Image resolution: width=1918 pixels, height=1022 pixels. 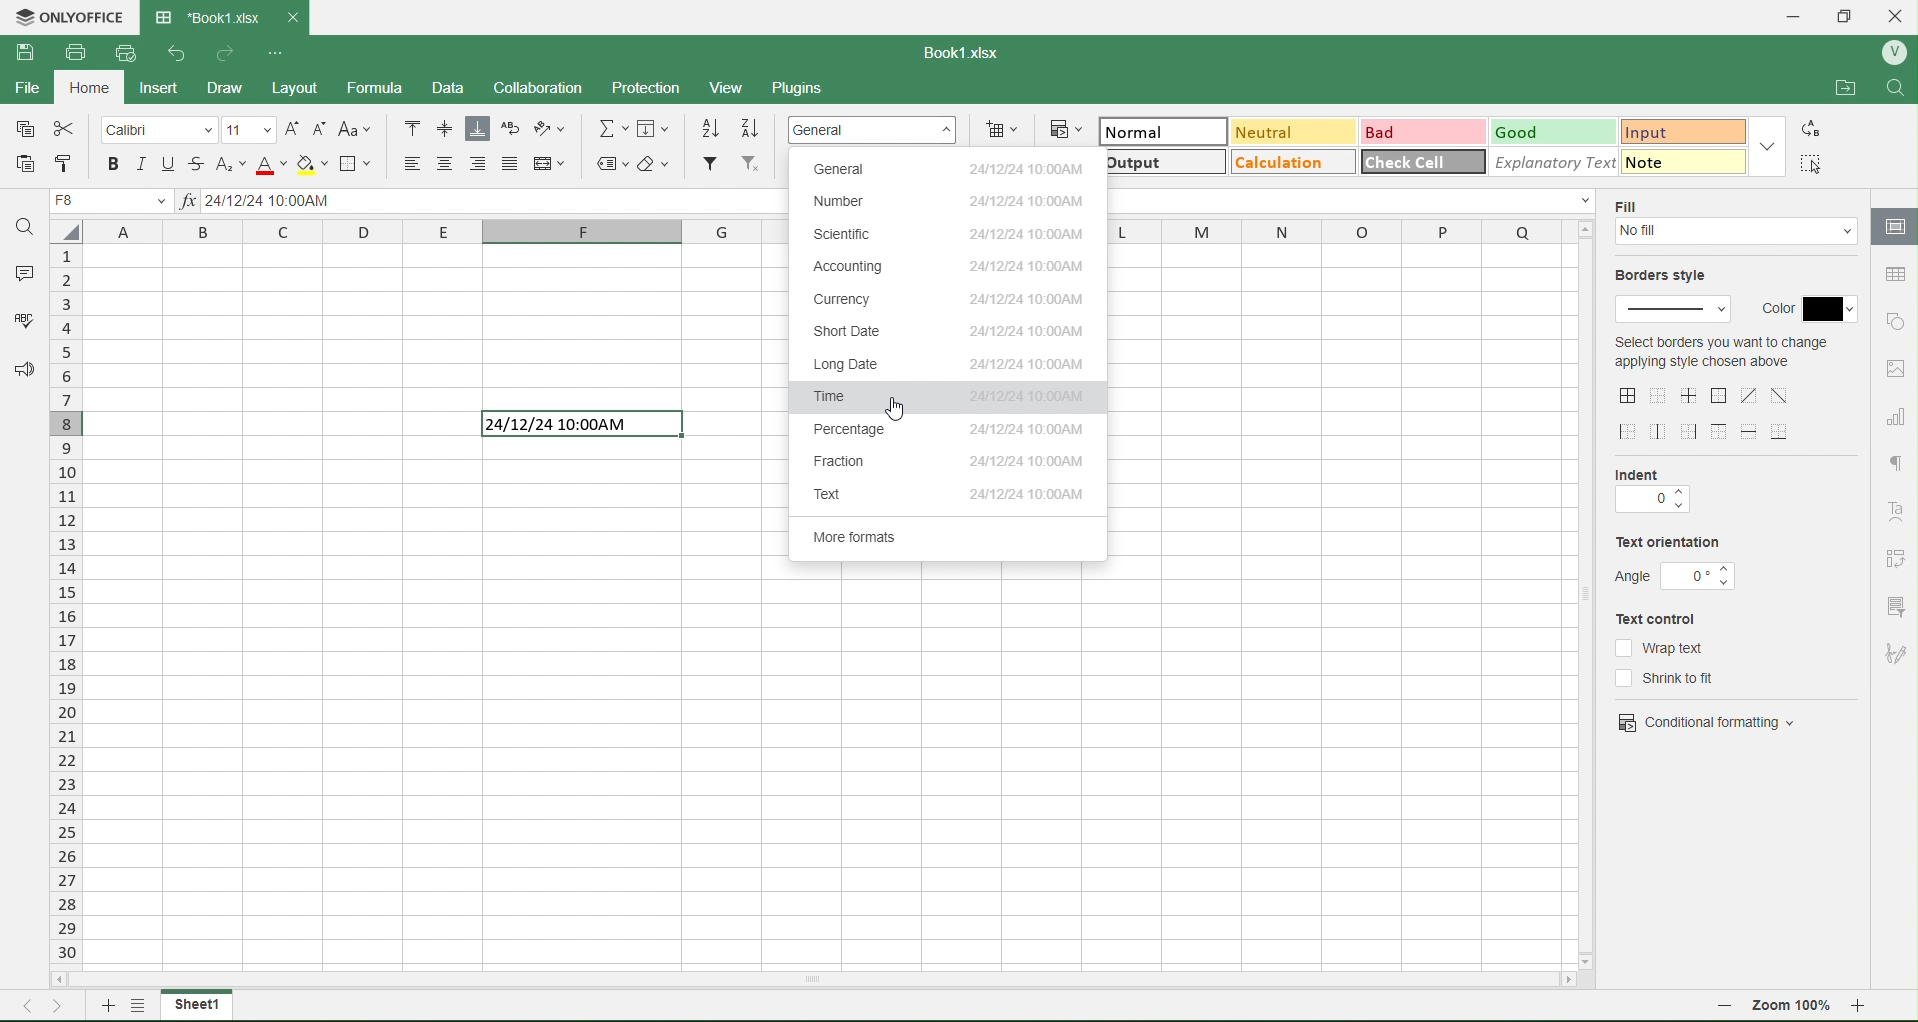 I want to click on Select All, so click(x=1815, y=163).